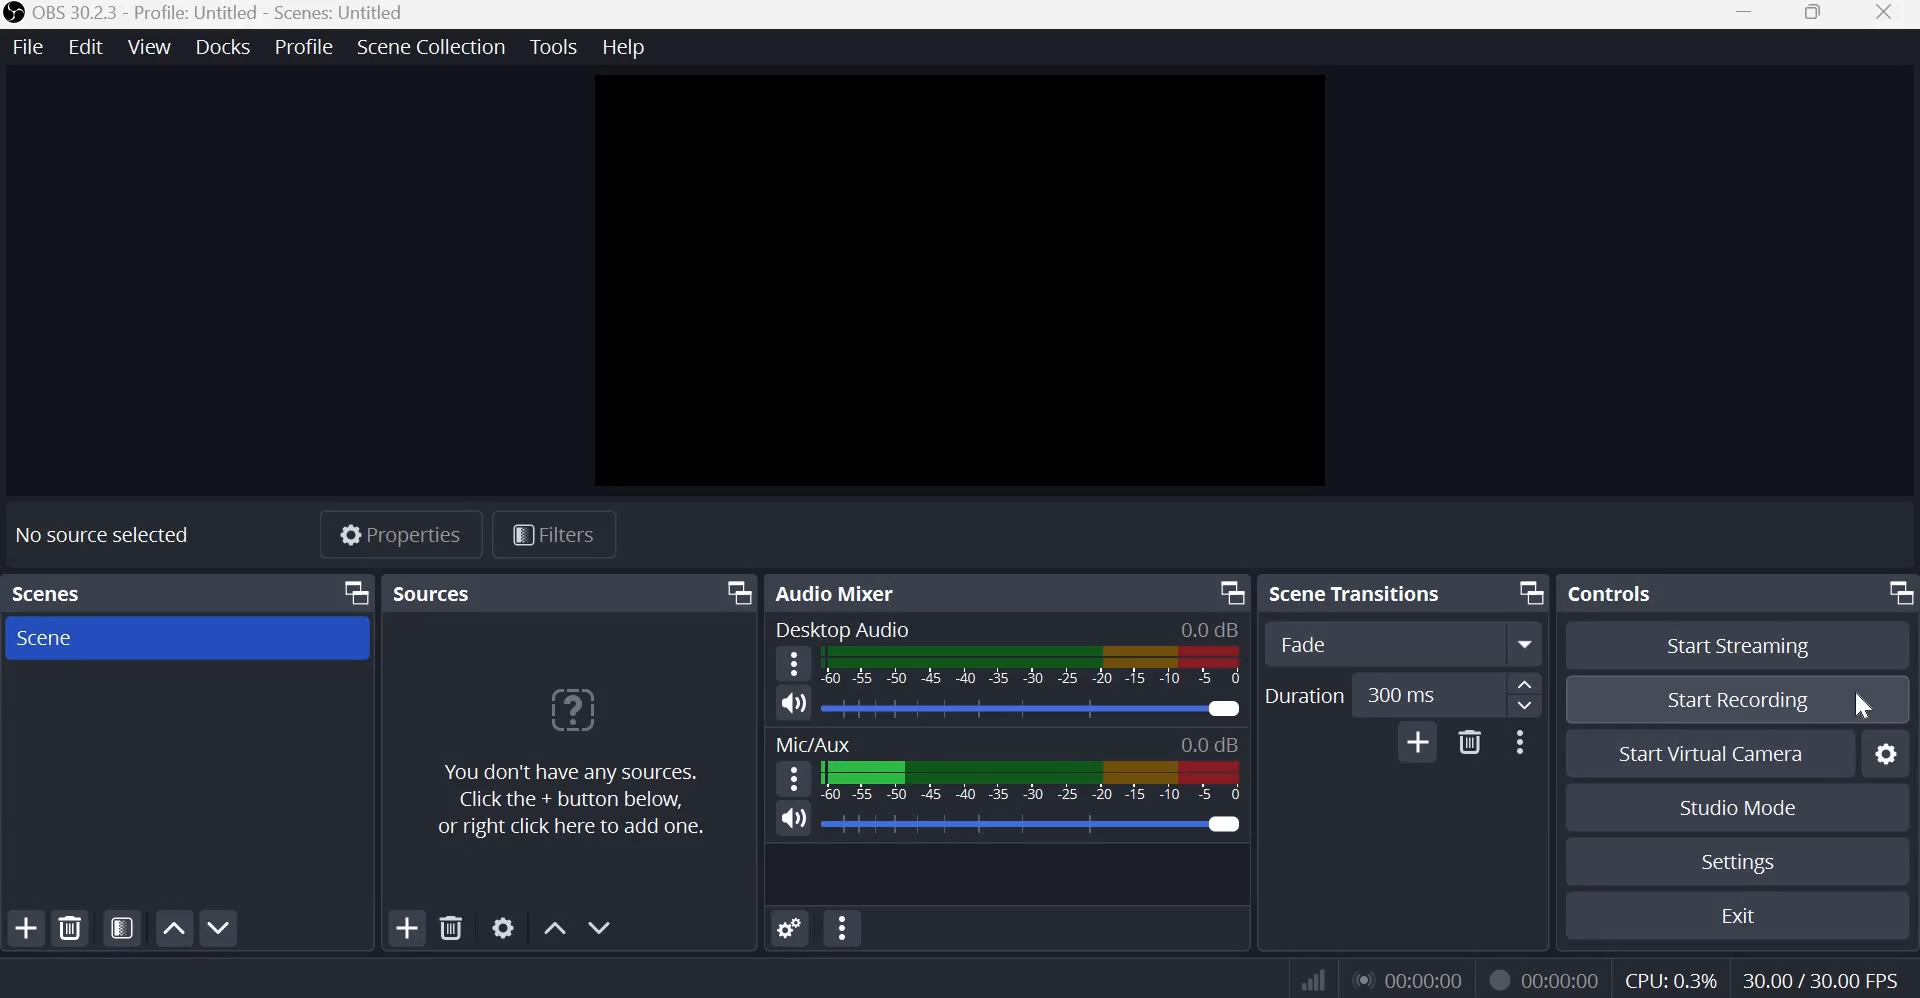 This screenshot has width=1920, height=998. Describe the element at coordinates (105, 536) in the screenshot. I see `No source selected` at that location.